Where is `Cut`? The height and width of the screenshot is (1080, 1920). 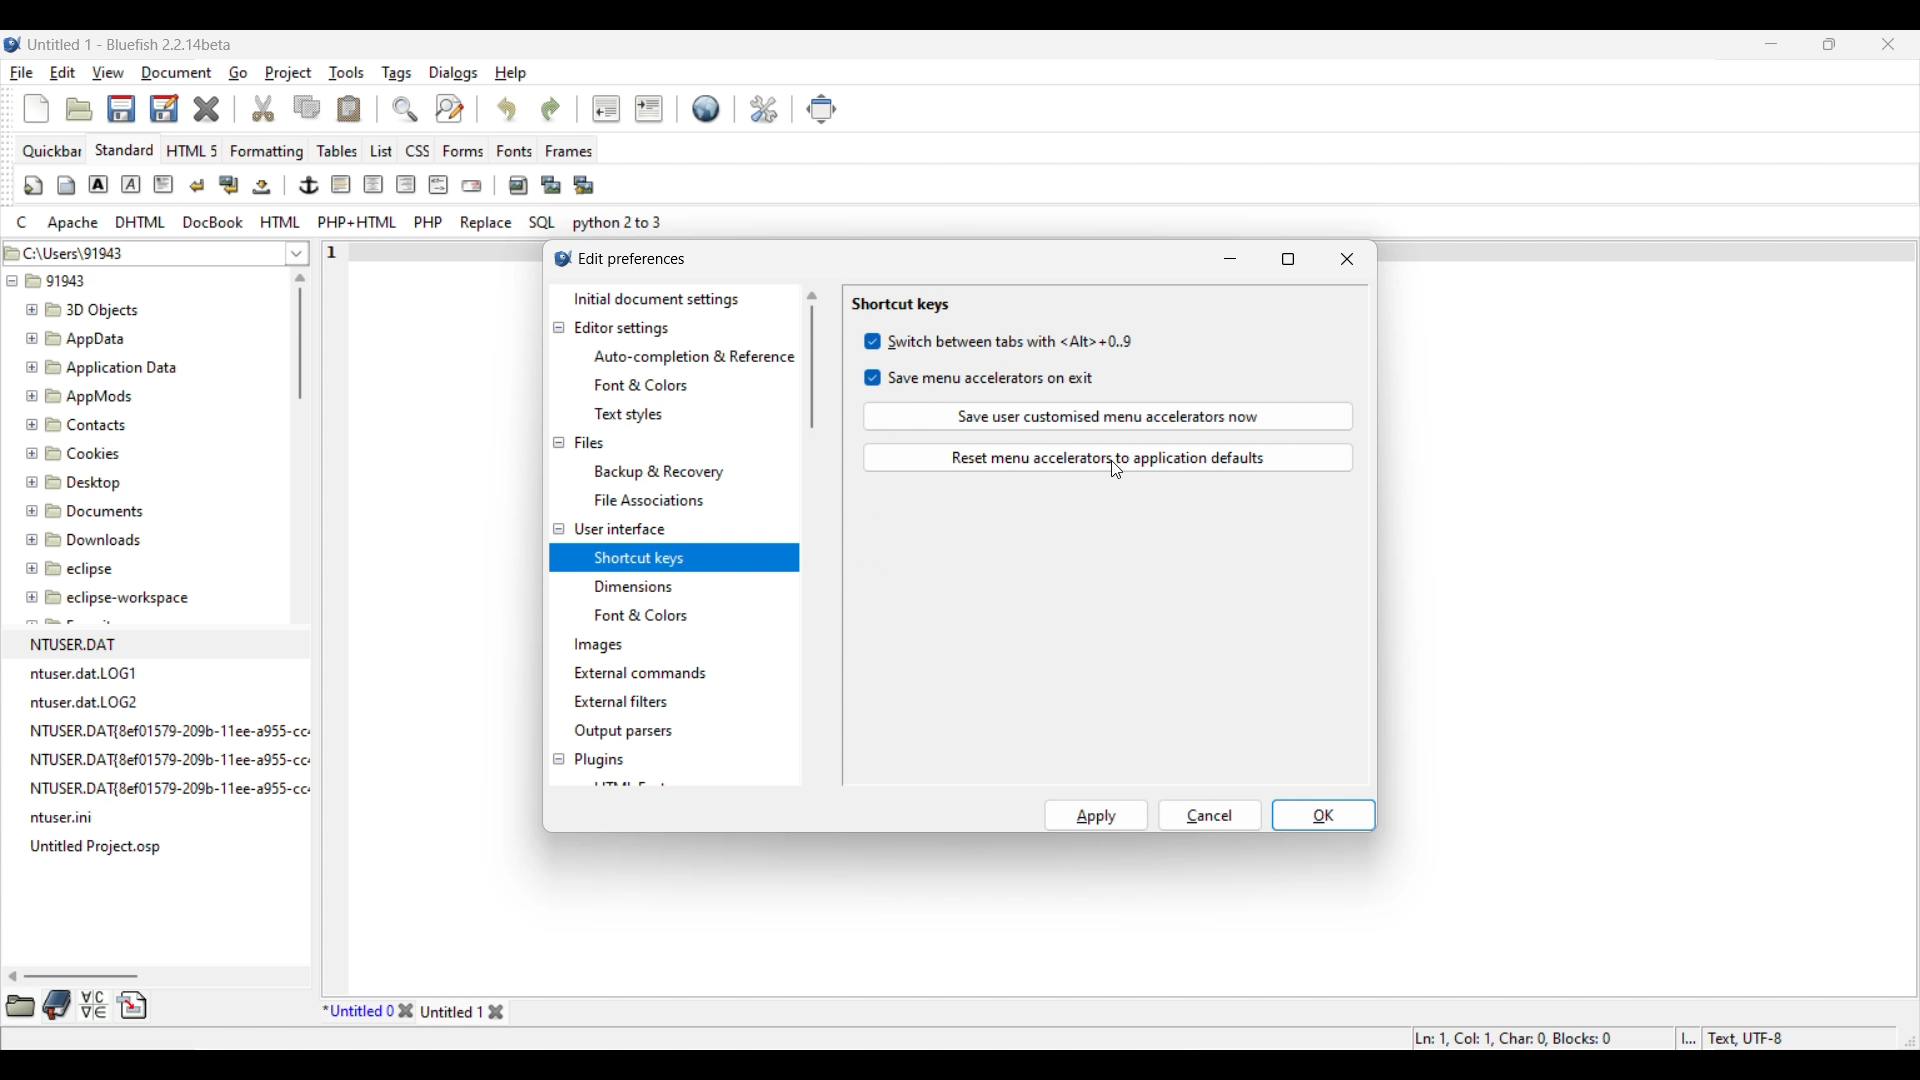 Cut is located at coordinates (264, 108).